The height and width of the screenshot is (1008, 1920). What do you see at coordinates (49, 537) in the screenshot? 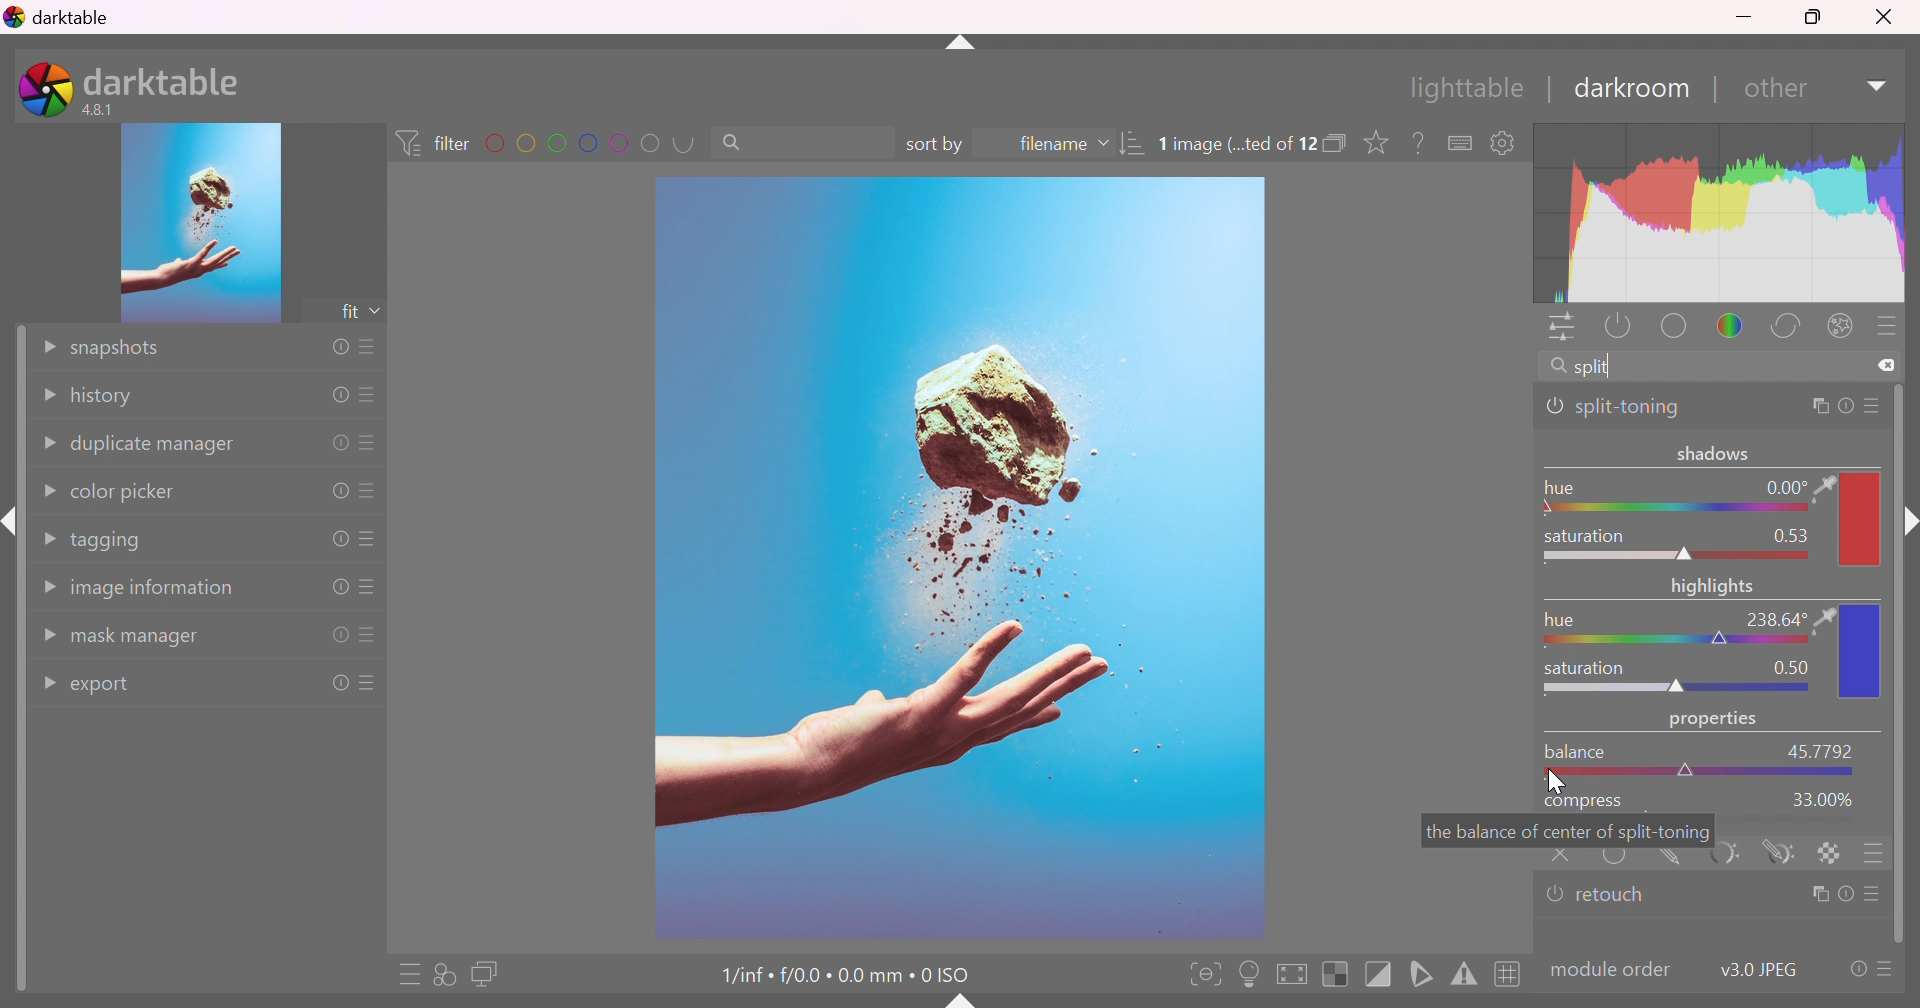
I see `Drop Down` at bounding box center [49, 537].